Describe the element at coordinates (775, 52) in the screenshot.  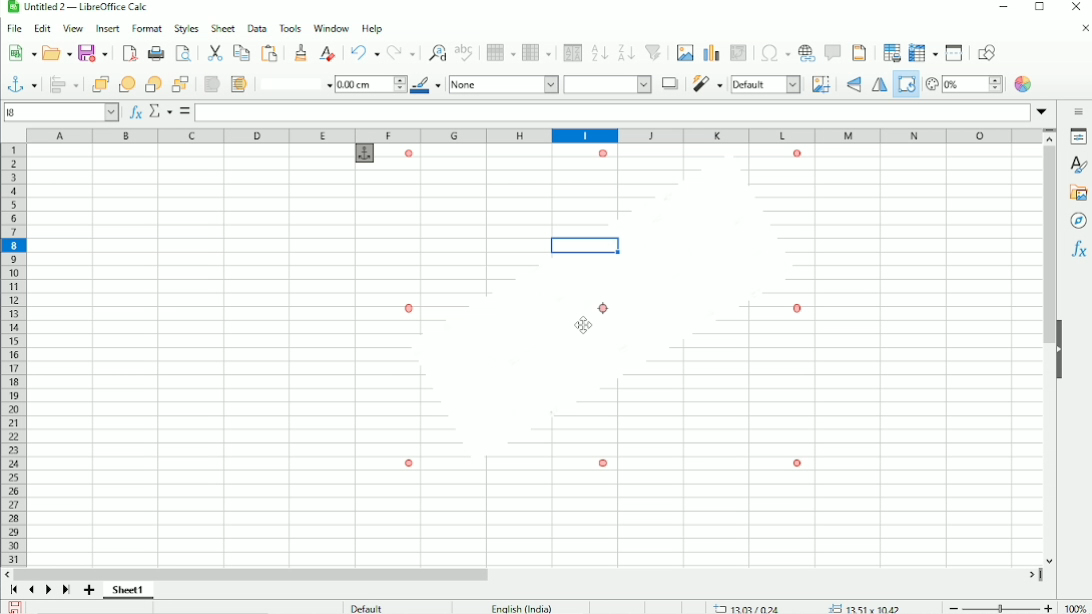
I see `Insert special characters` at that location.